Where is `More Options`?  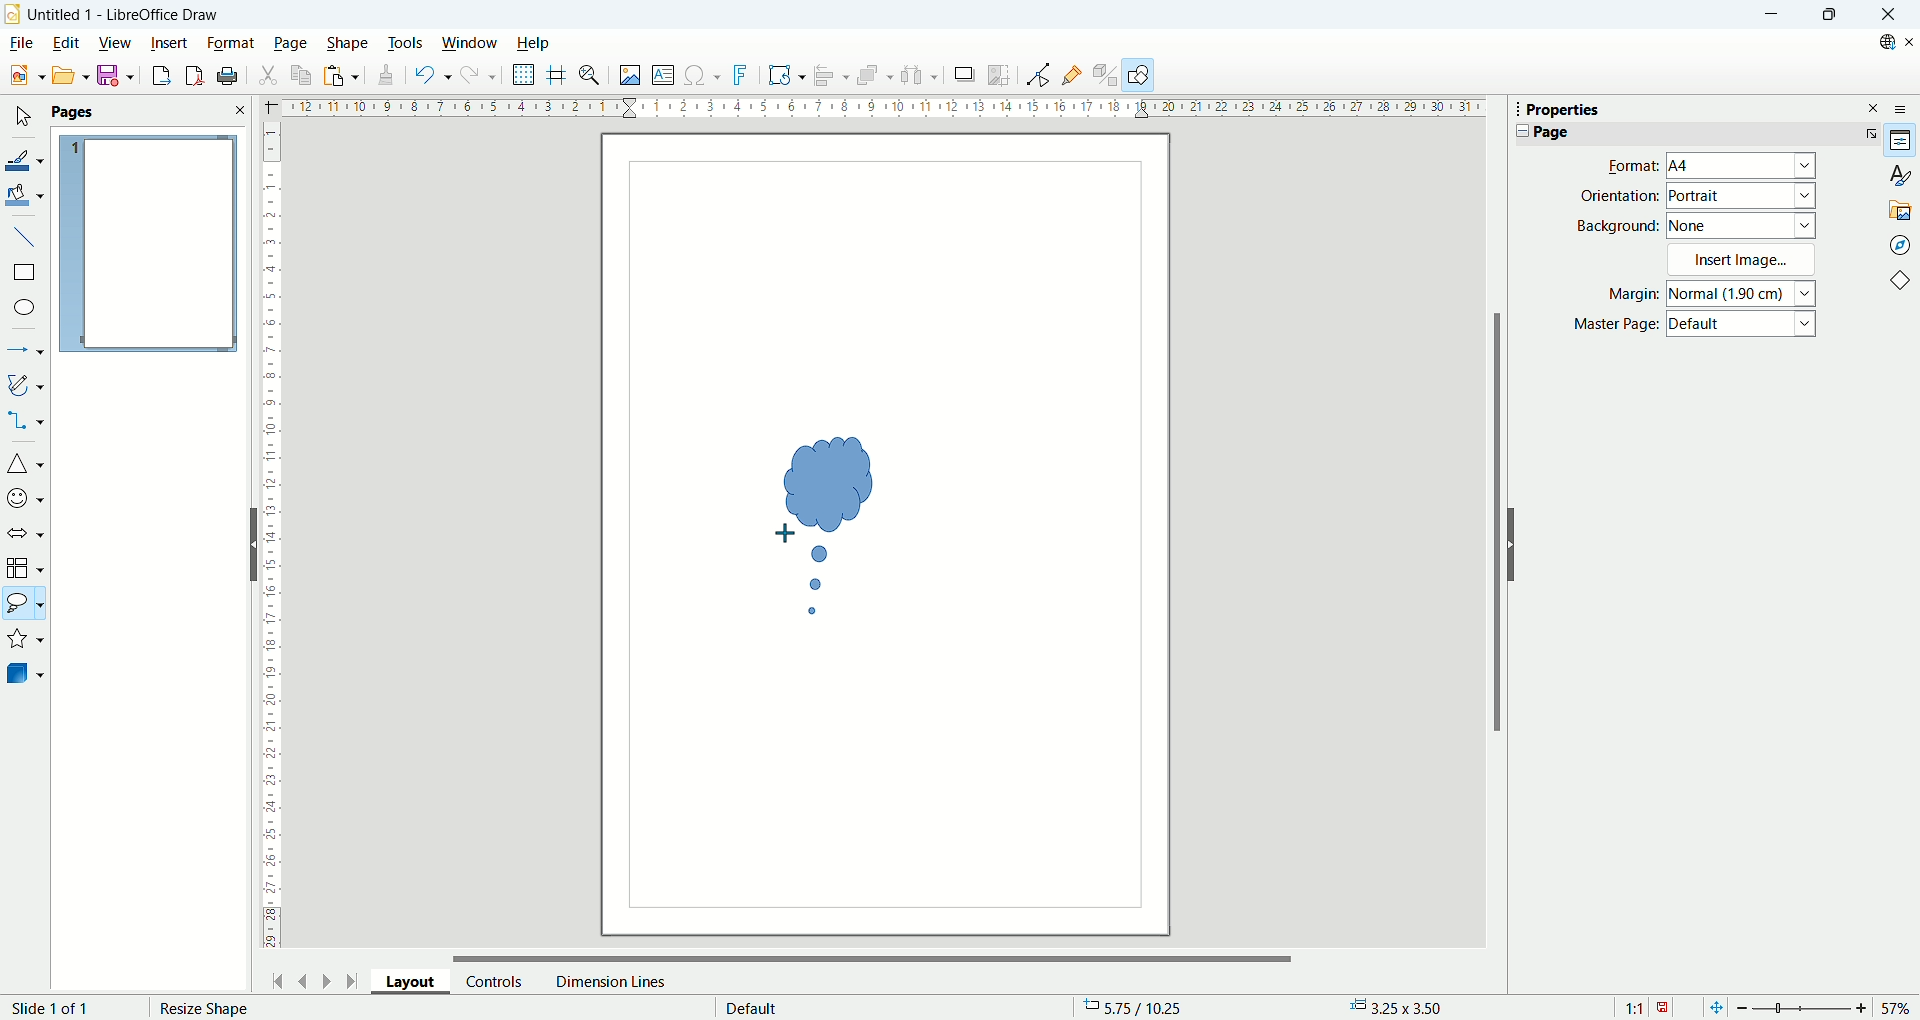 More Options is located at coordinates (1867, 133).